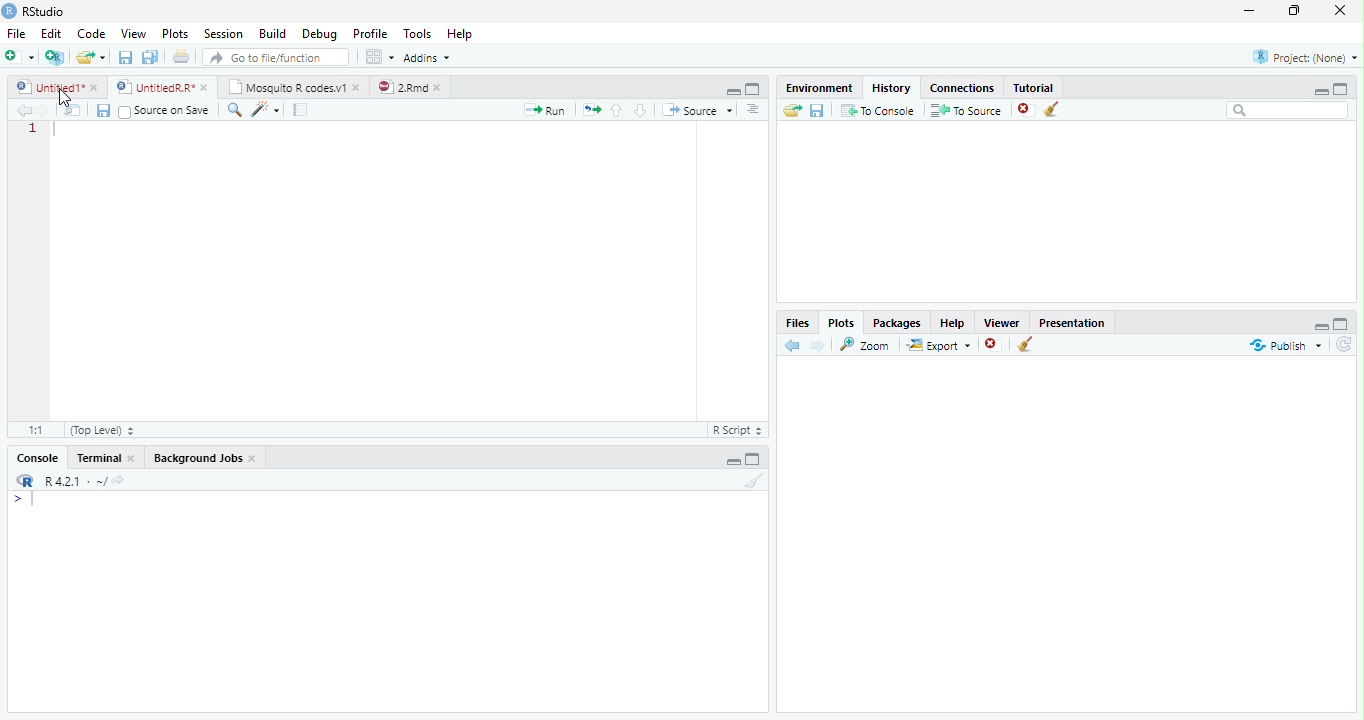 The image size is (1364, 720). What do you see at coordinates (149, 57) in the screenshot?
I see `Save all open files` at bounding box center [149, 57].